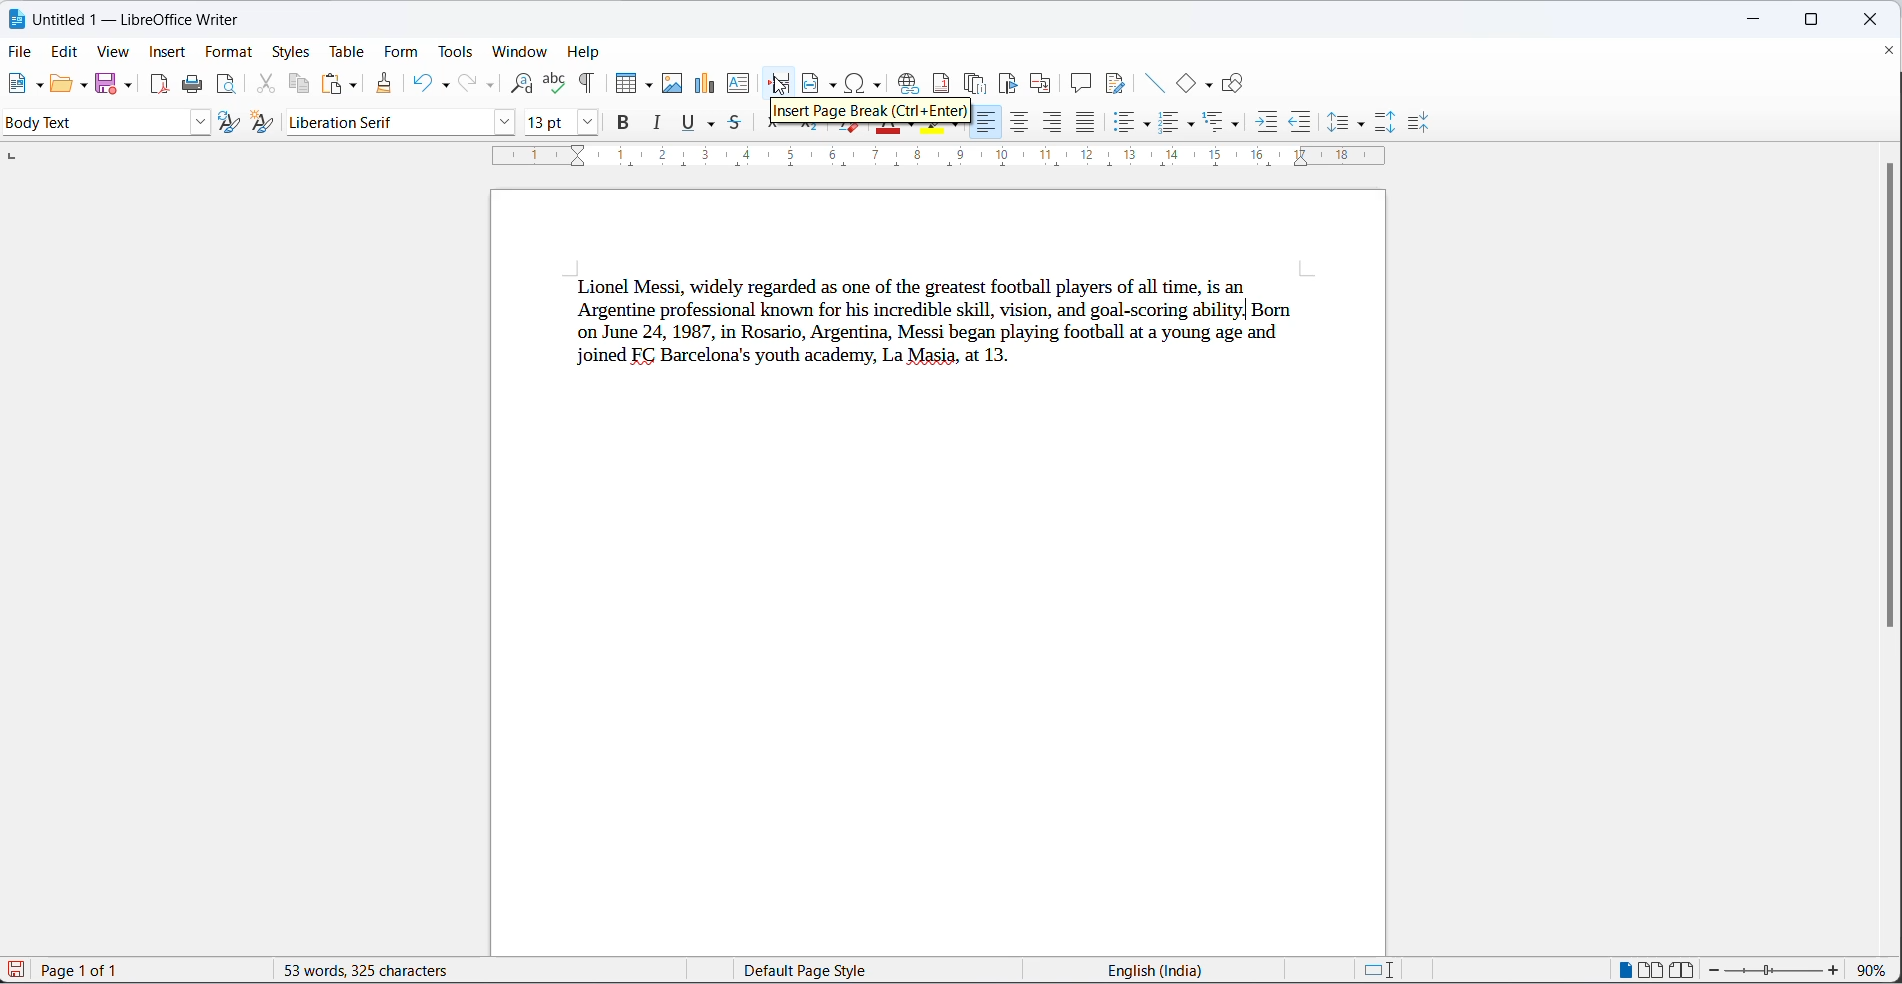 The height and width of the screenshot is (984, 1902). Describe the element at coordinates (656, 123) in the screenshot. I see `italic` at that location.